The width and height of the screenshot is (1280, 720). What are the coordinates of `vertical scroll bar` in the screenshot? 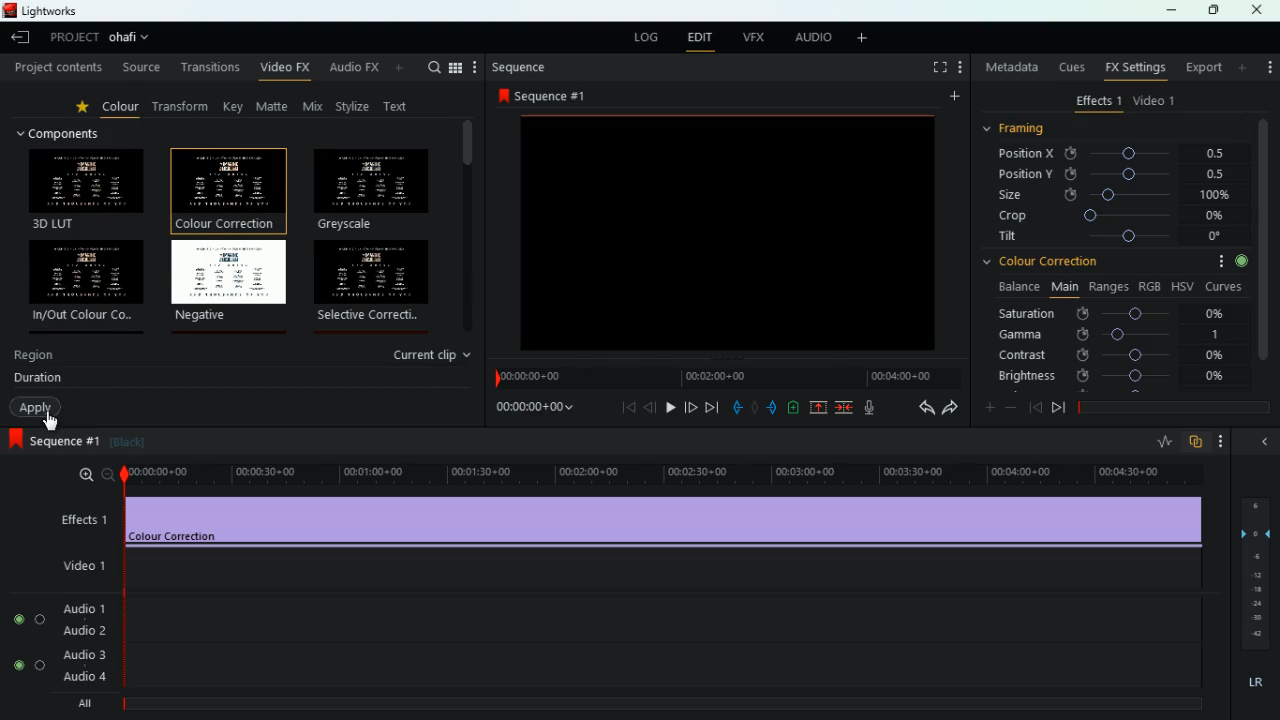 It's located at (1269, 252).